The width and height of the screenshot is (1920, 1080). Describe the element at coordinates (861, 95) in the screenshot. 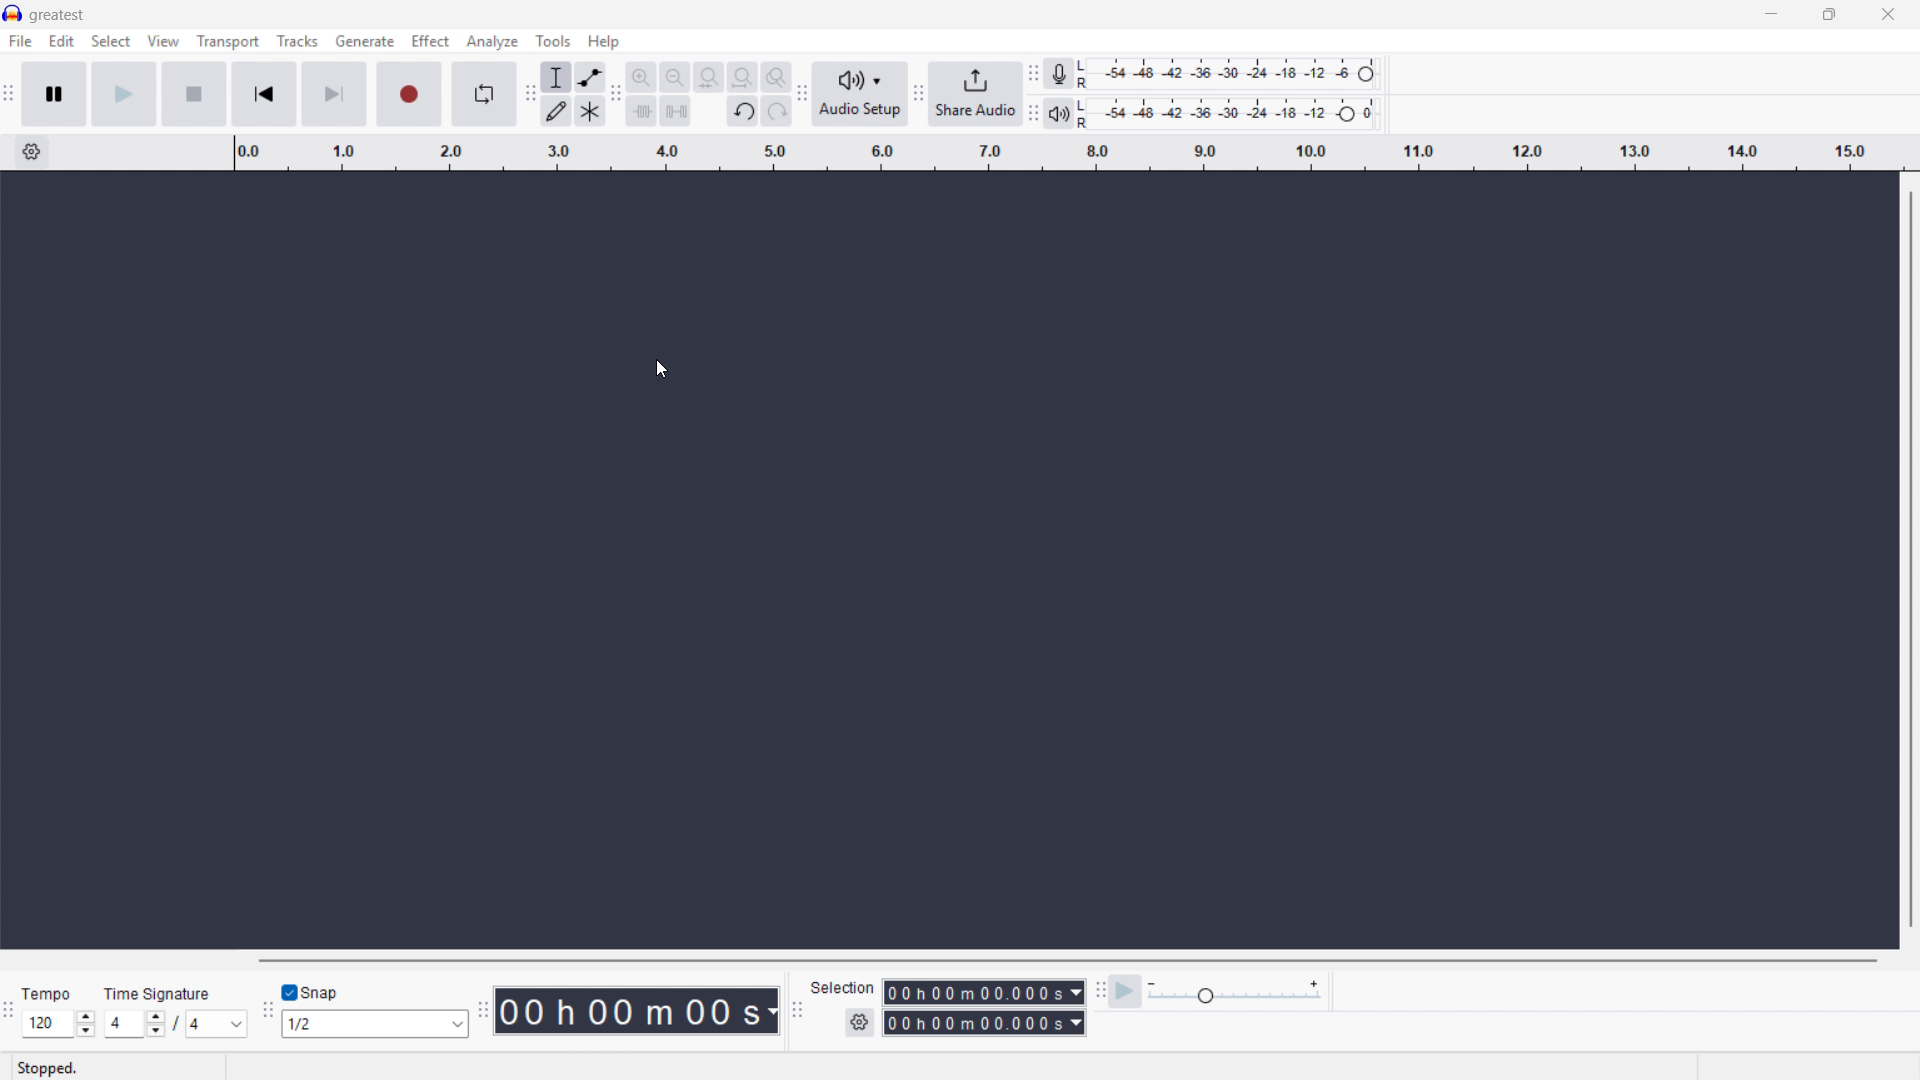

I see `Audio setup ` at that location.